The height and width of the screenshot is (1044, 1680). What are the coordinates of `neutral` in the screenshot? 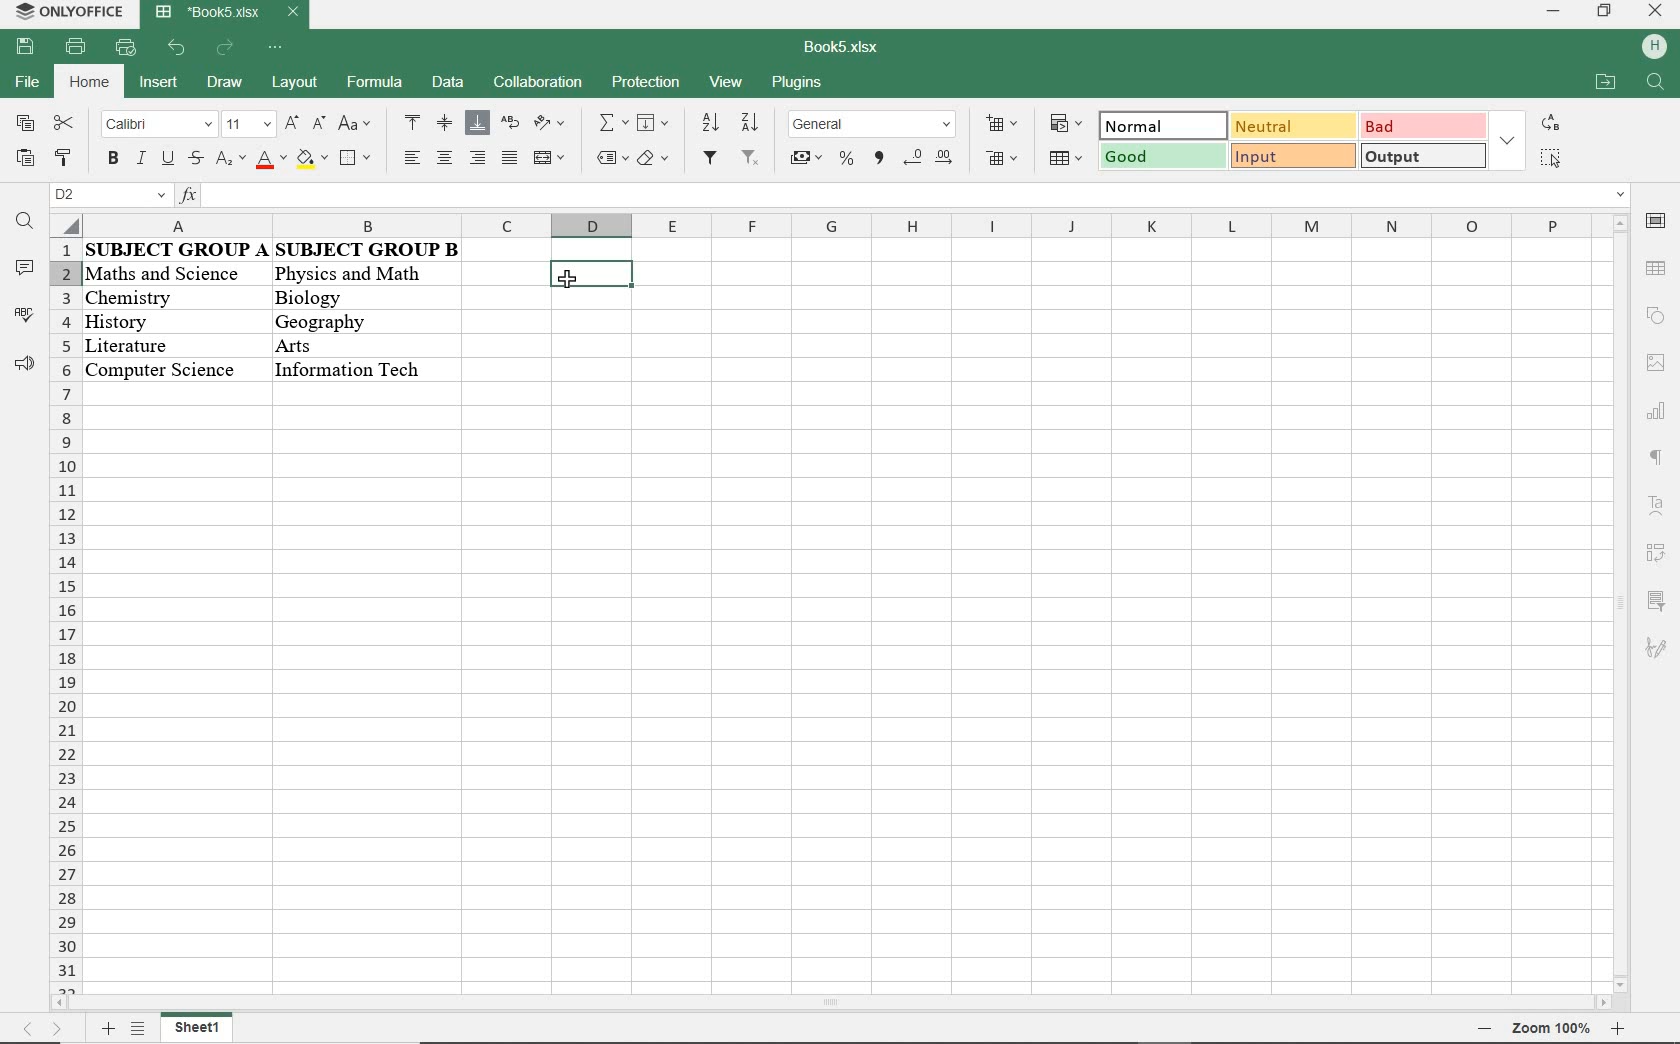 It's located at (1291, 126).